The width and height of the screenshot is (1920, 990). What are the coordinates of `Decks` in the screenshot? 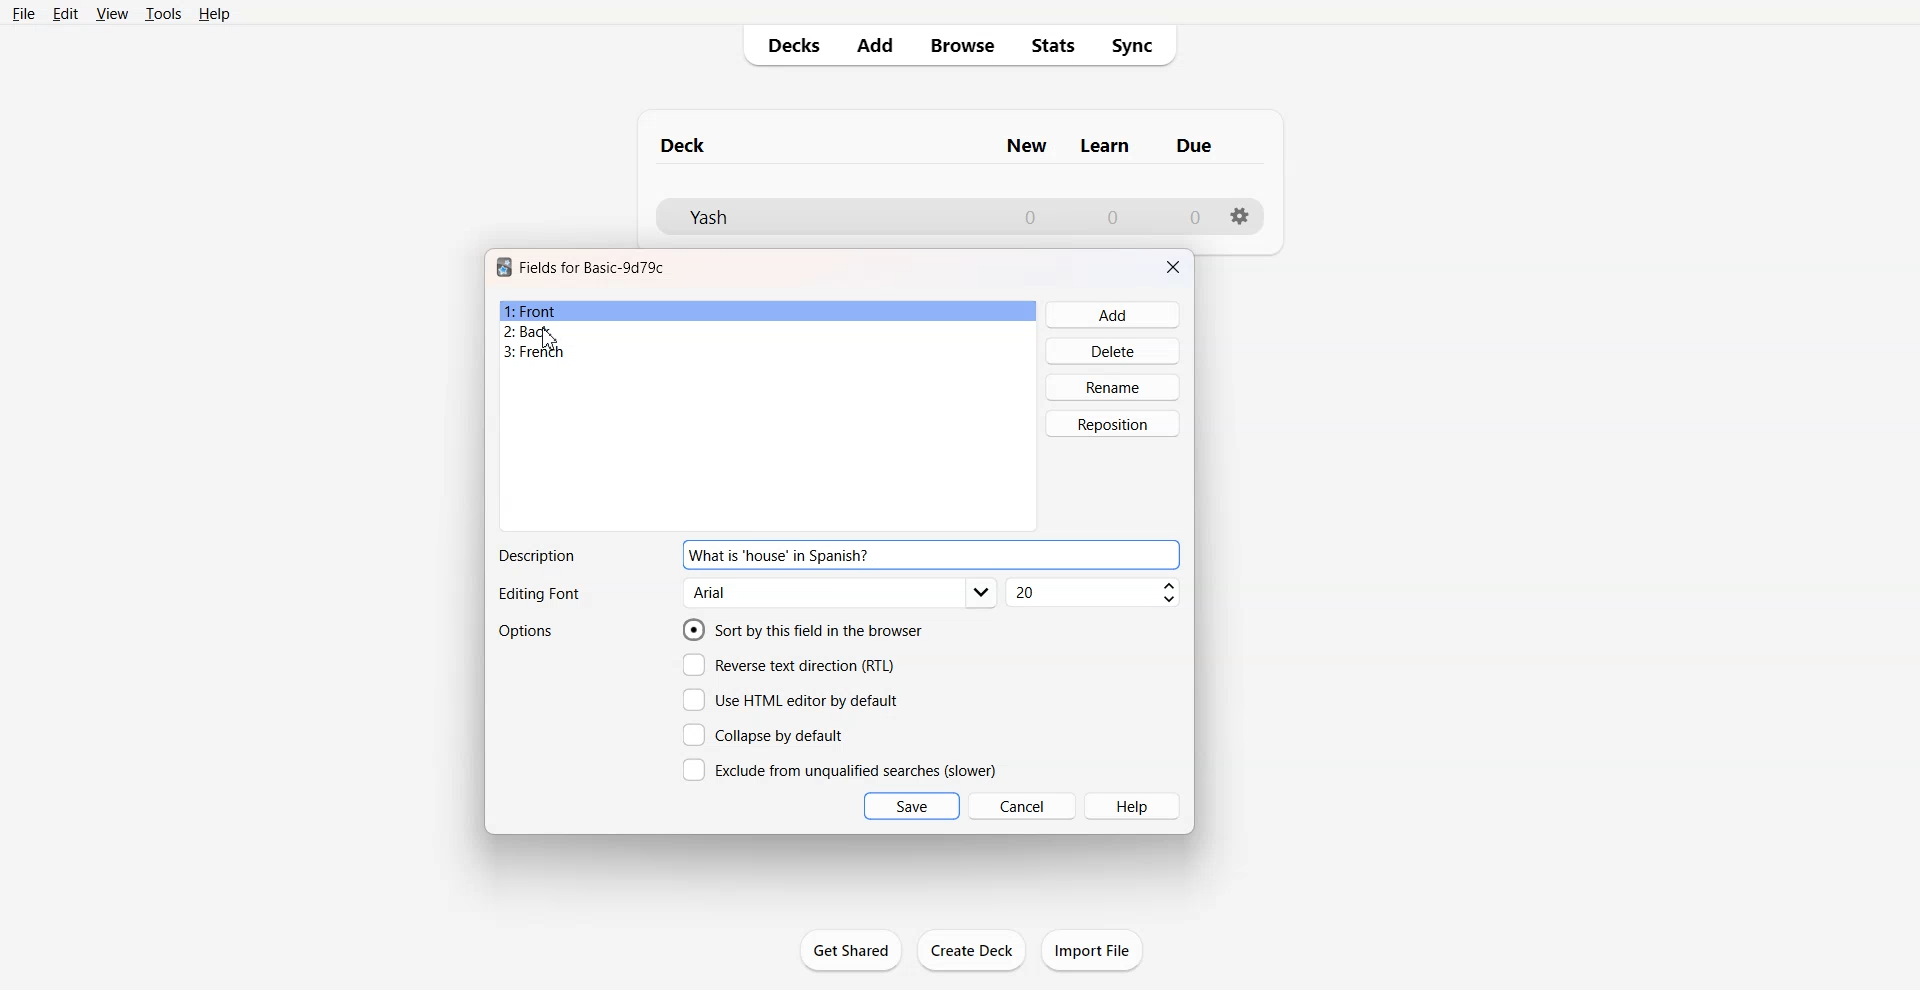 It's located at (787, 45).